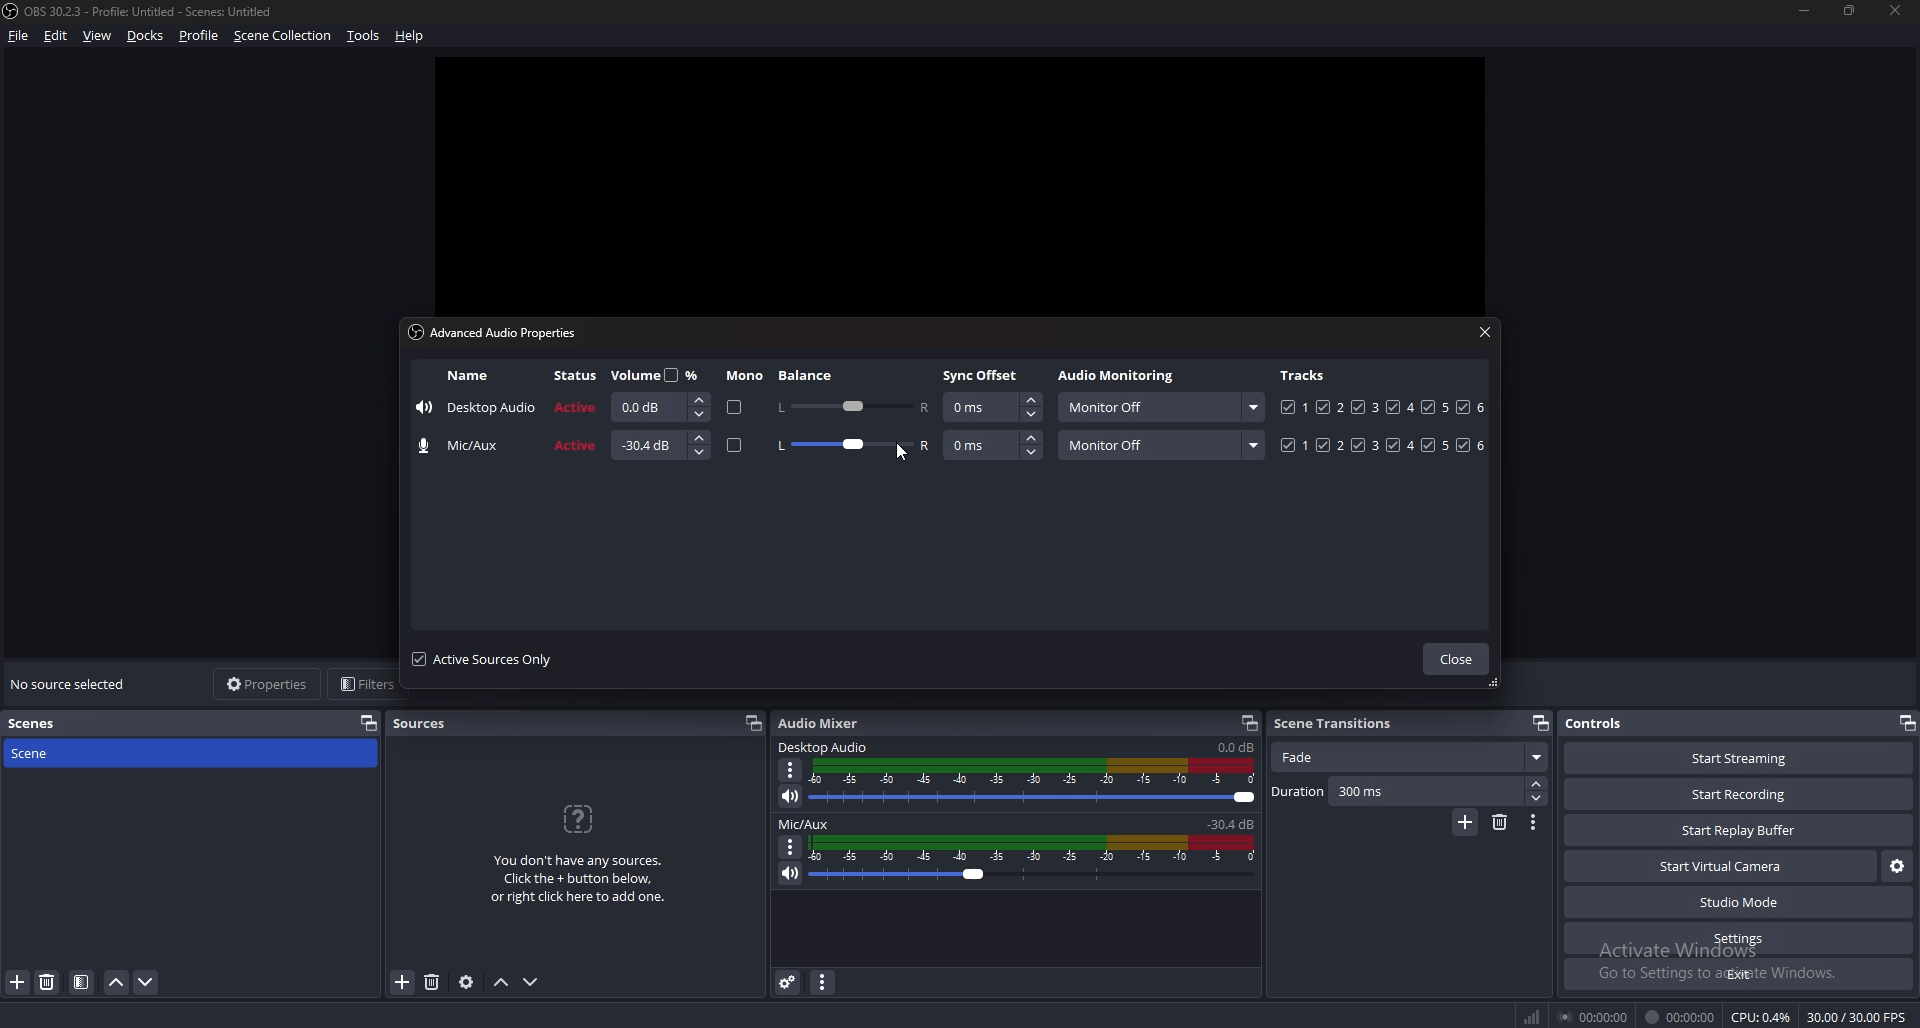 Image resolution: width=1920 pixels, height=1028 pixels. Describe the element at coordinates (791, 846) in the screenshot. I see `options` at that location.